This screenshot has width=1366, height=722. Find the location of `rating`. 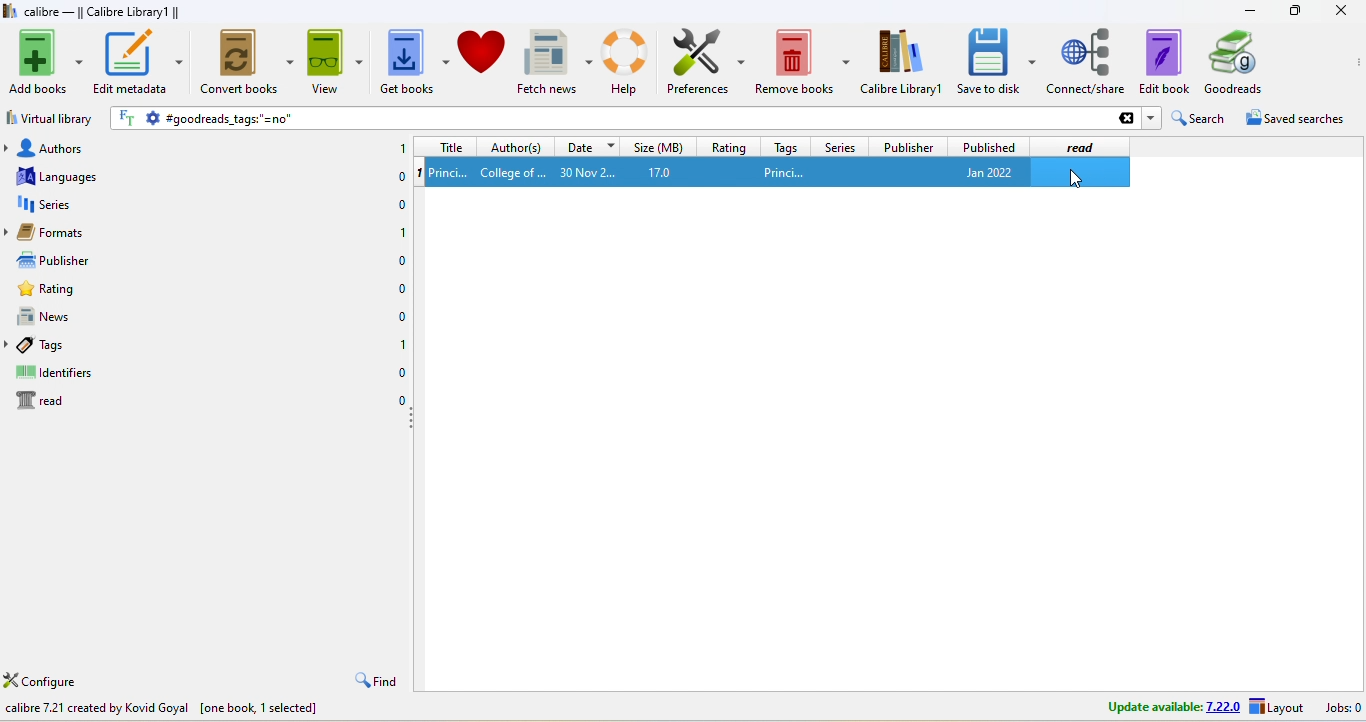

rating is located at coordinates (728, 146).